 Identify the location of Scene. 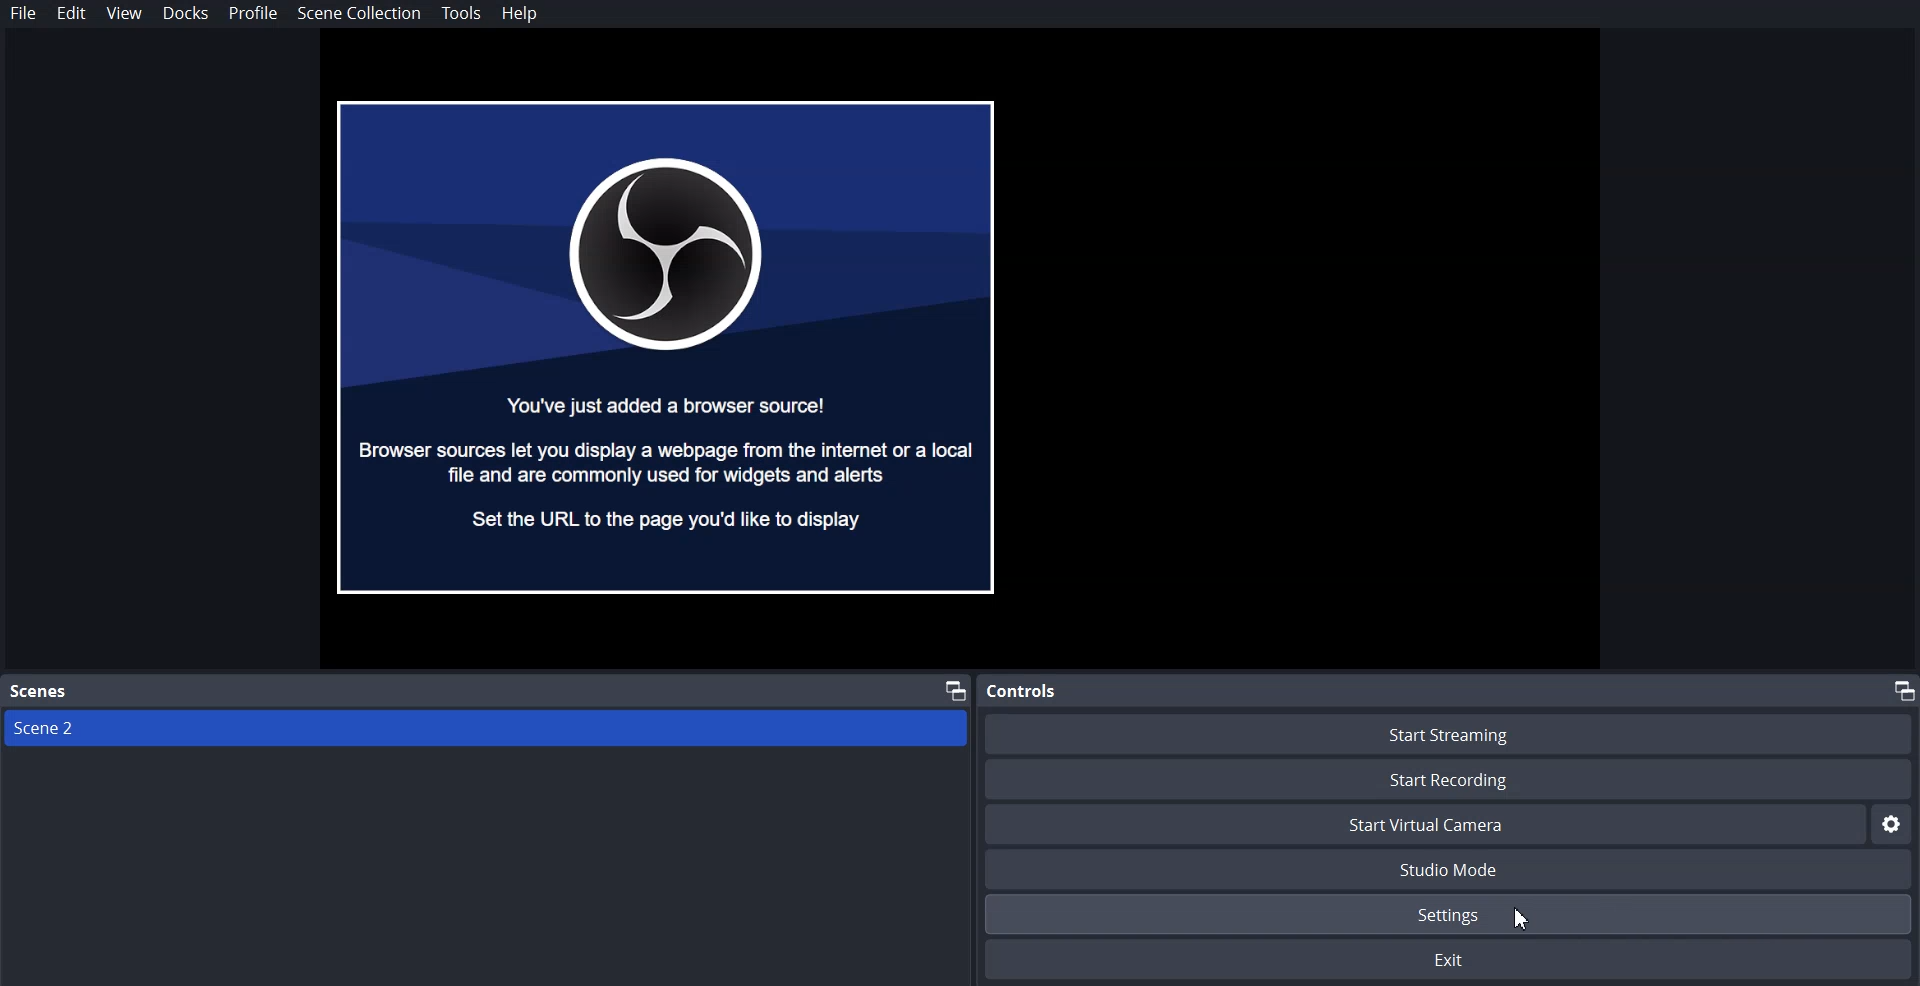
(480, 731).